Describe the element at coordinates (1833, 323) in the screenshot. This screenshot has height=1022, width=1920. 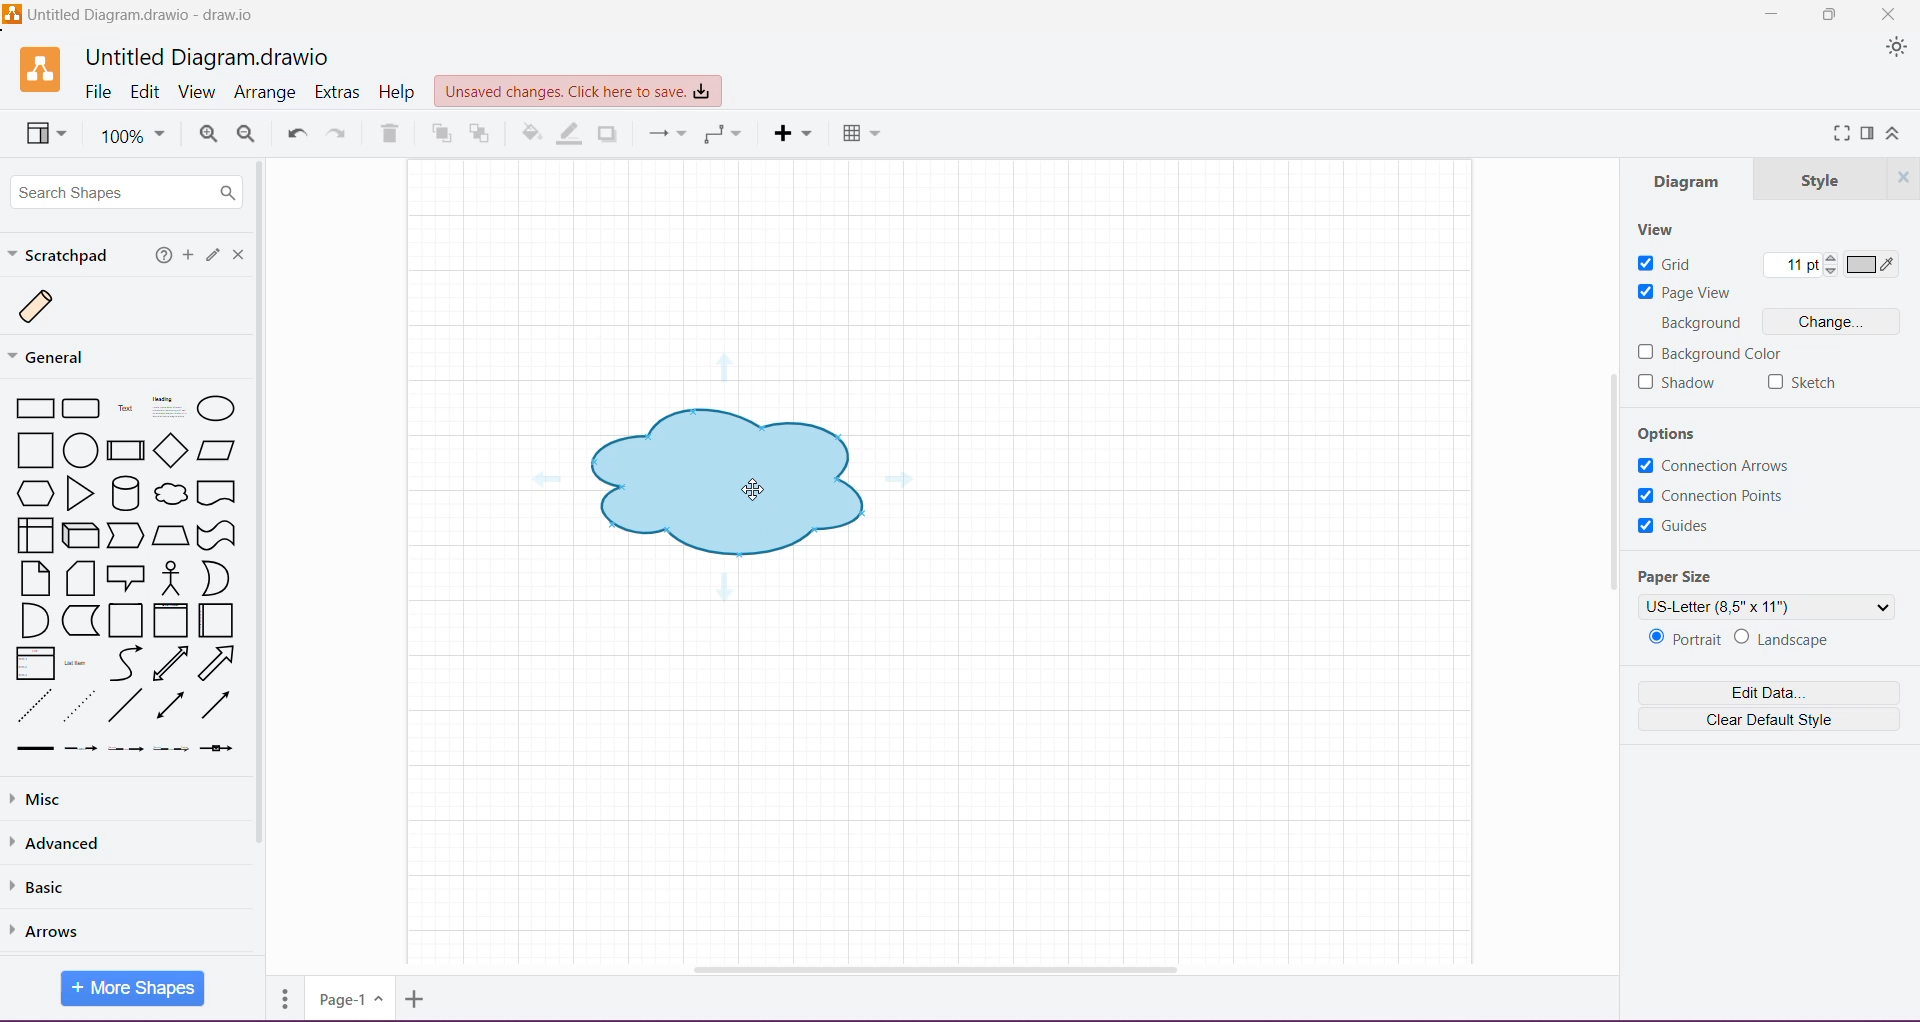
I see `Click to change the Background` at that location.